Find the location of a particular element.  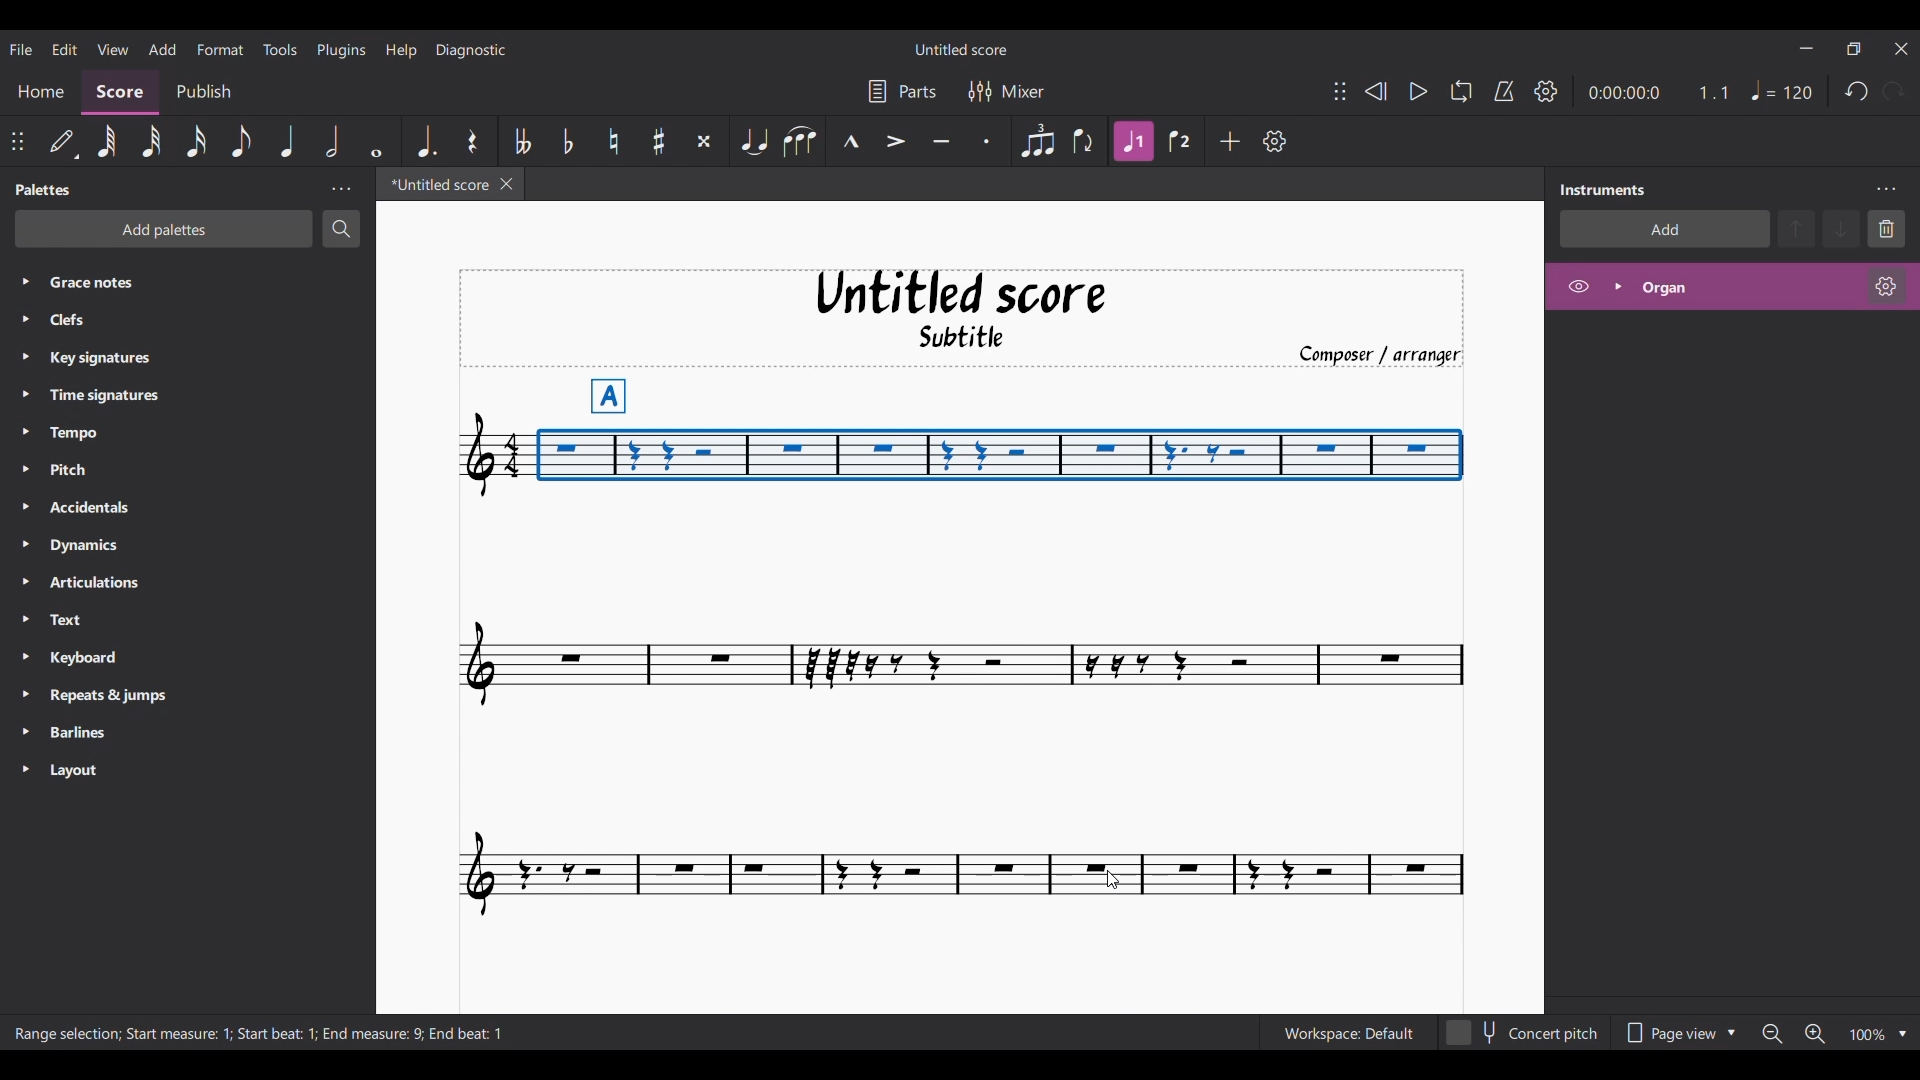

Tools menu is located at coordinates (280, 50).